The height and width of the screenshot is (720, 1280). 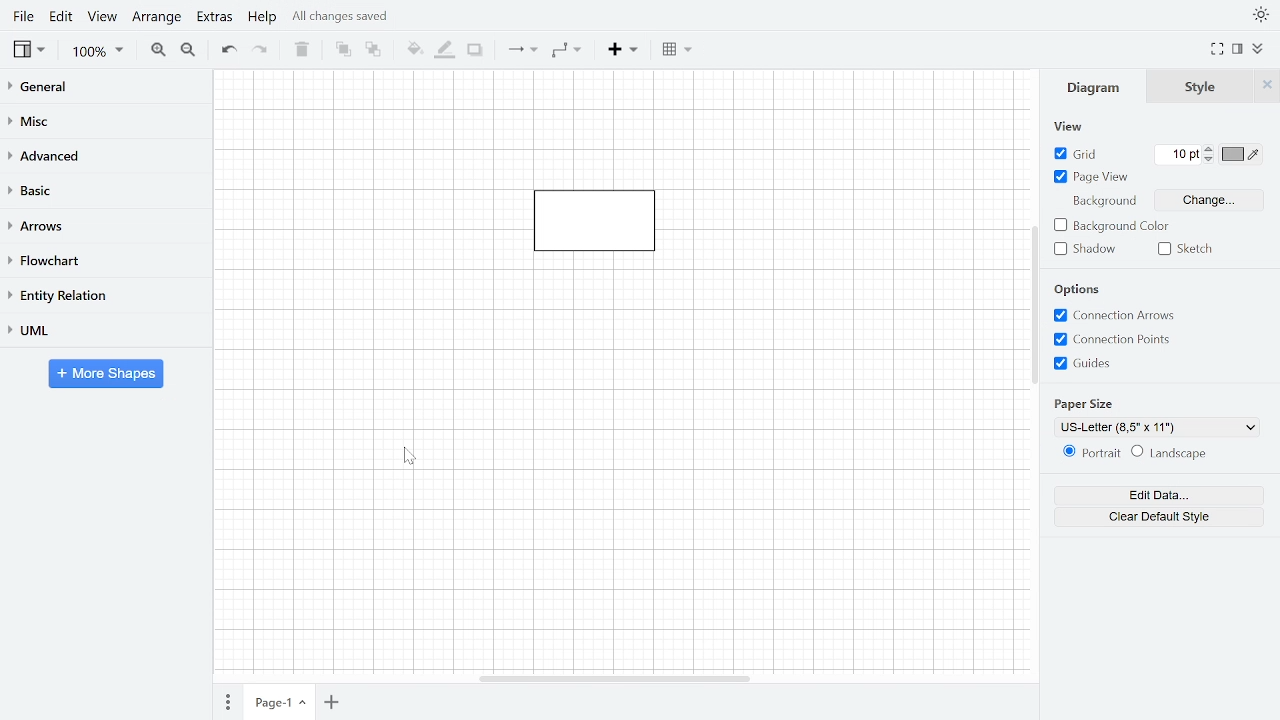 What do you see at coordinates (1079, 154) in the screenshot?
I see `Grid` at bounding box center [1079, 154].